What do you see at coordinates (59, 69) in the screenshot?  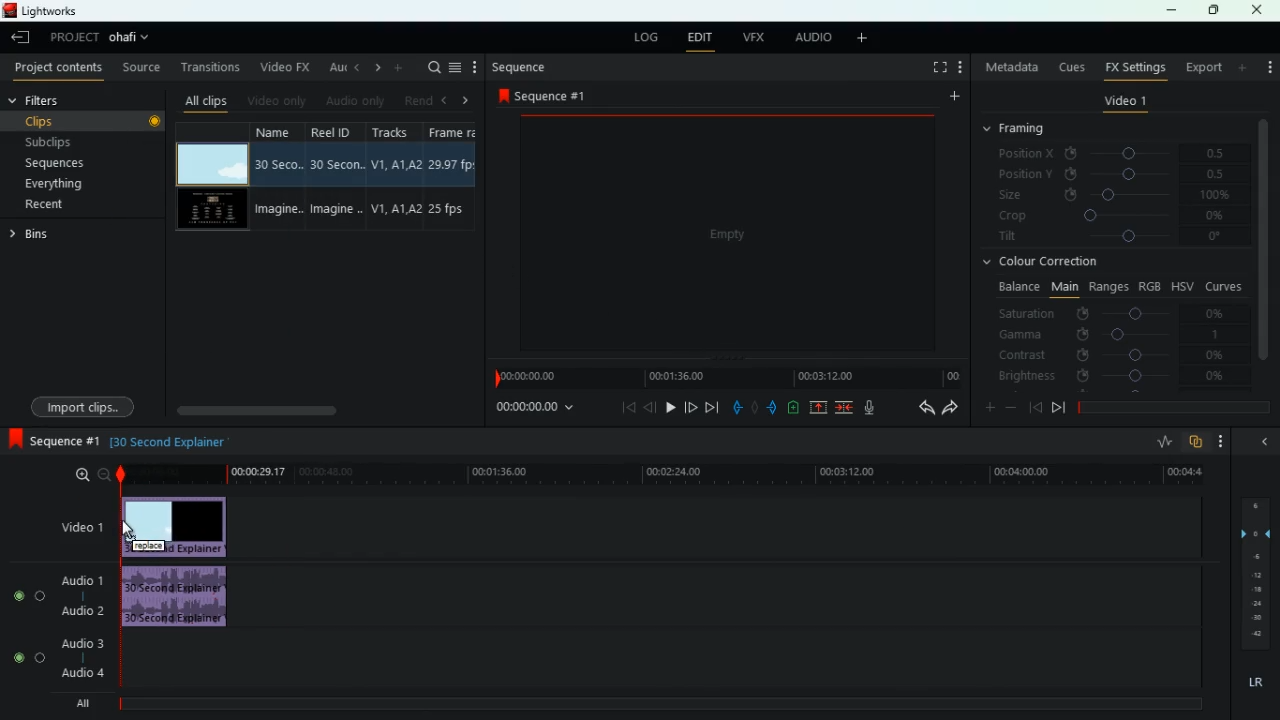 I see `project content` at bounding box center [59, 69].